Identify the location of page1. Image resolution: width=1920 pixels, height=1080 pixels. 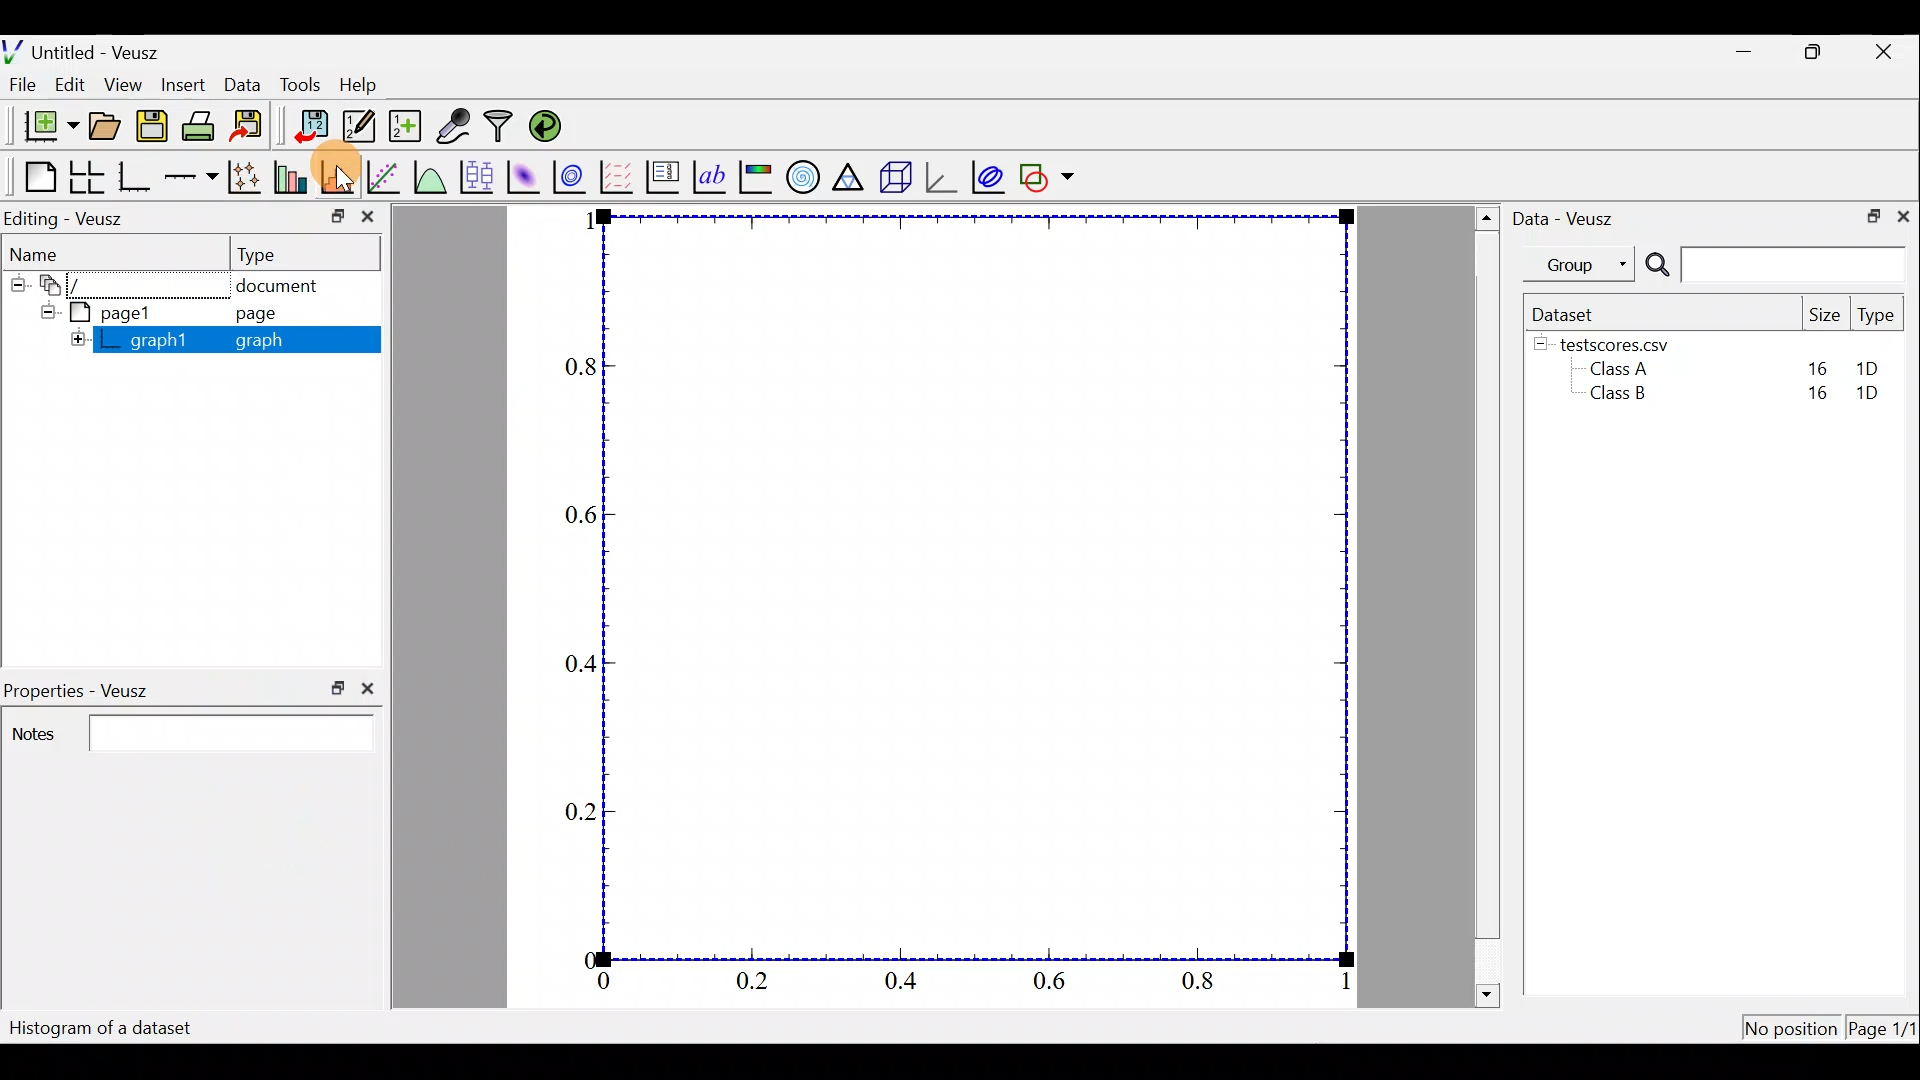
(102, 312).